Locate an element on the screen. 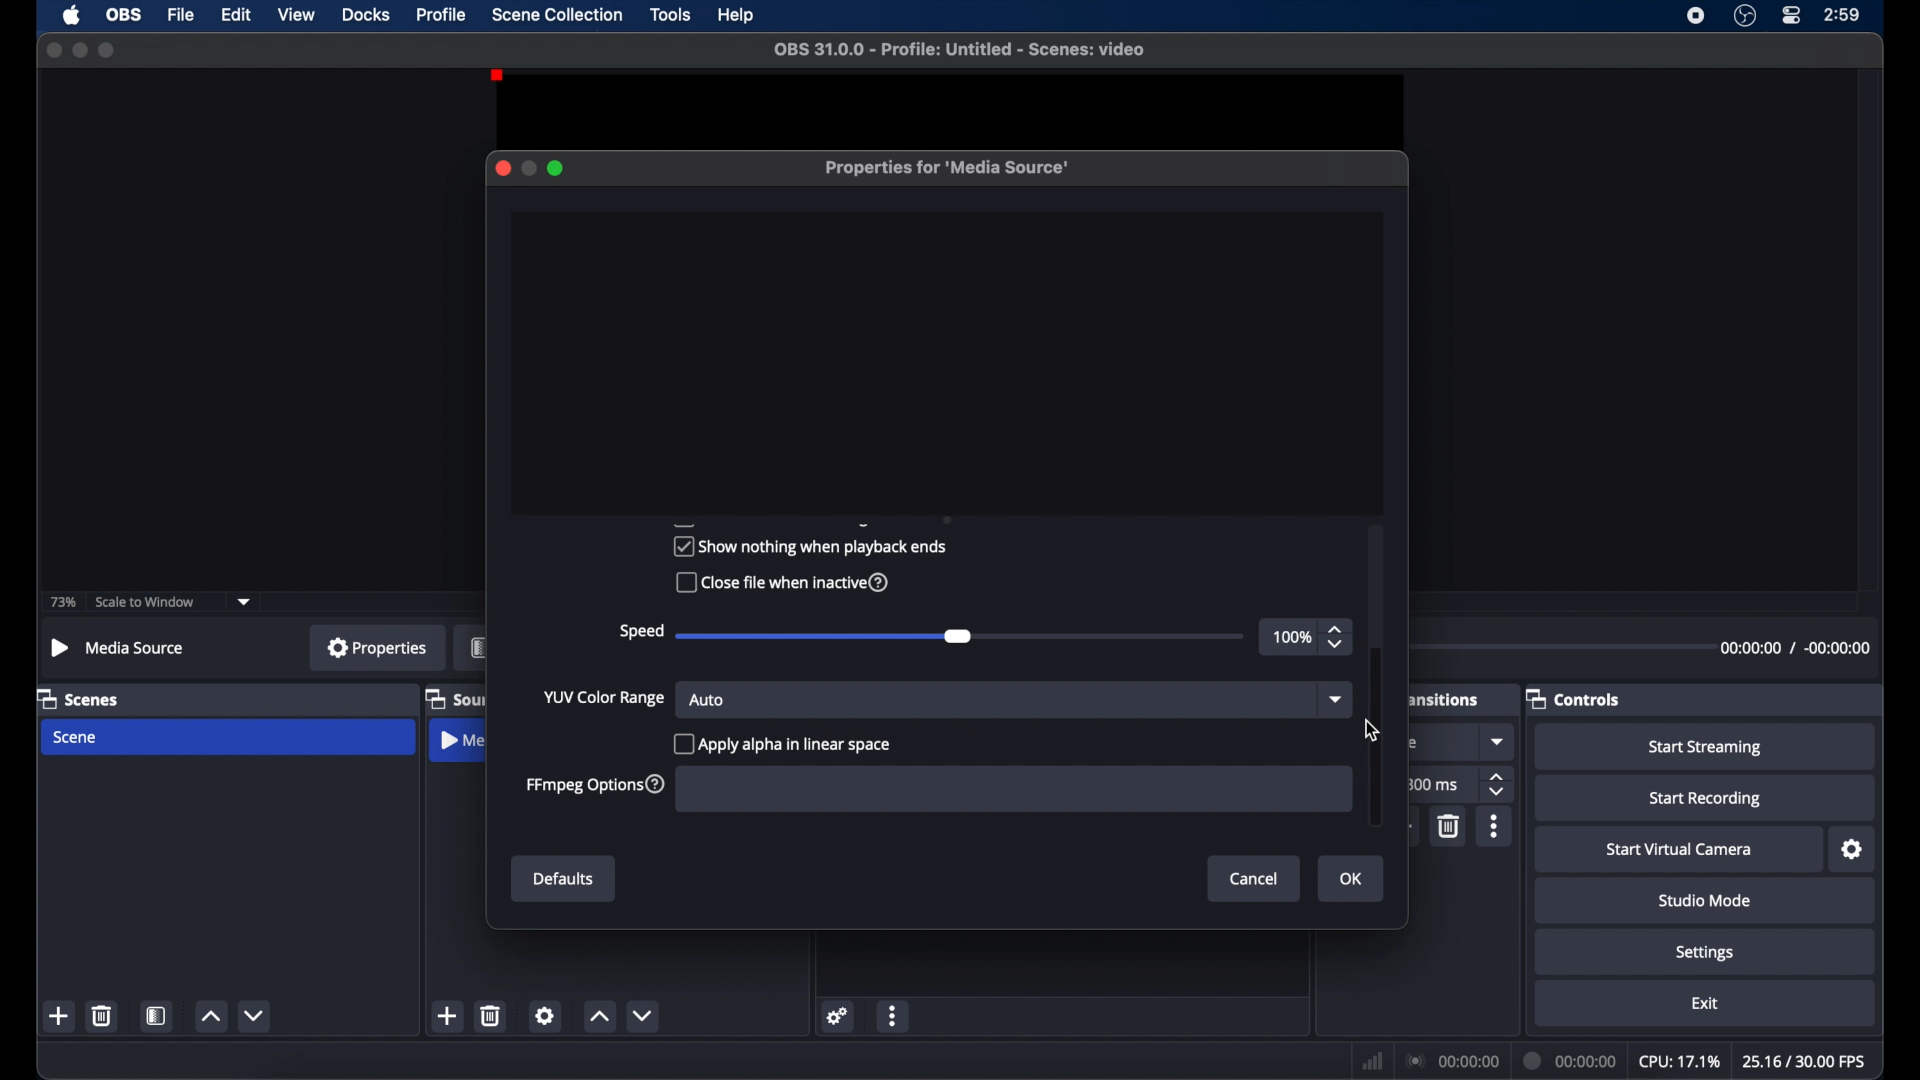 This screenshot has height=1080, width=1920. properties is located at coordinates (377, 647).